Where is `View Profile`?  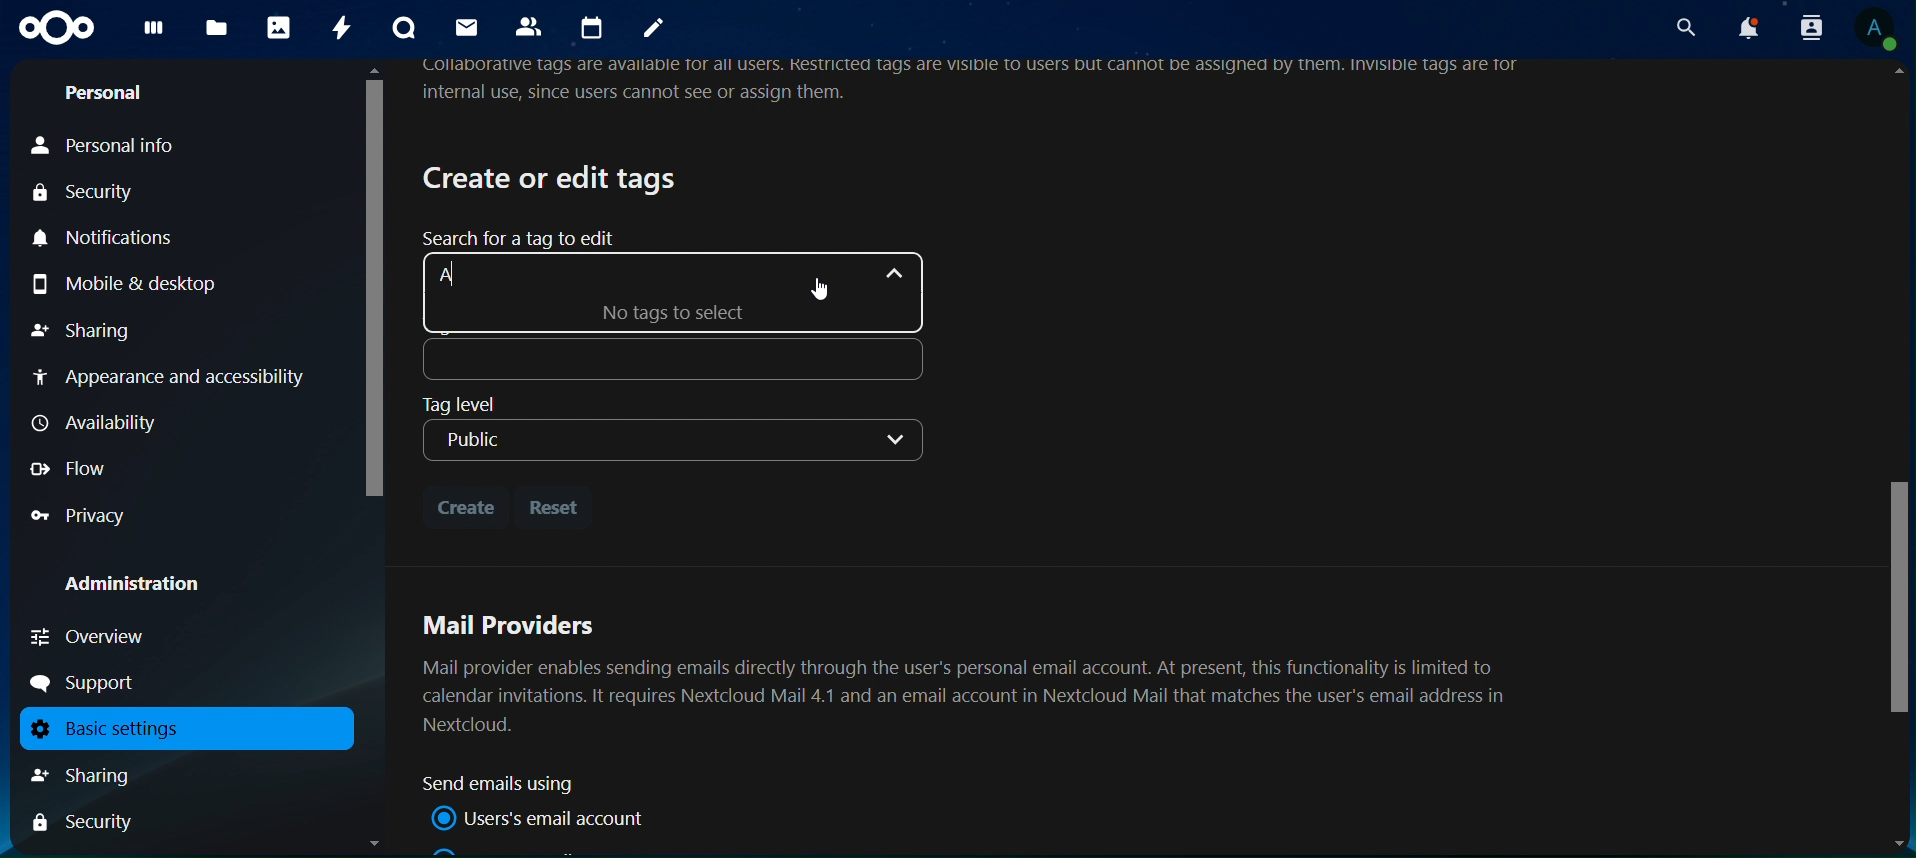
View Profile is located at coordinates (1878, 31).